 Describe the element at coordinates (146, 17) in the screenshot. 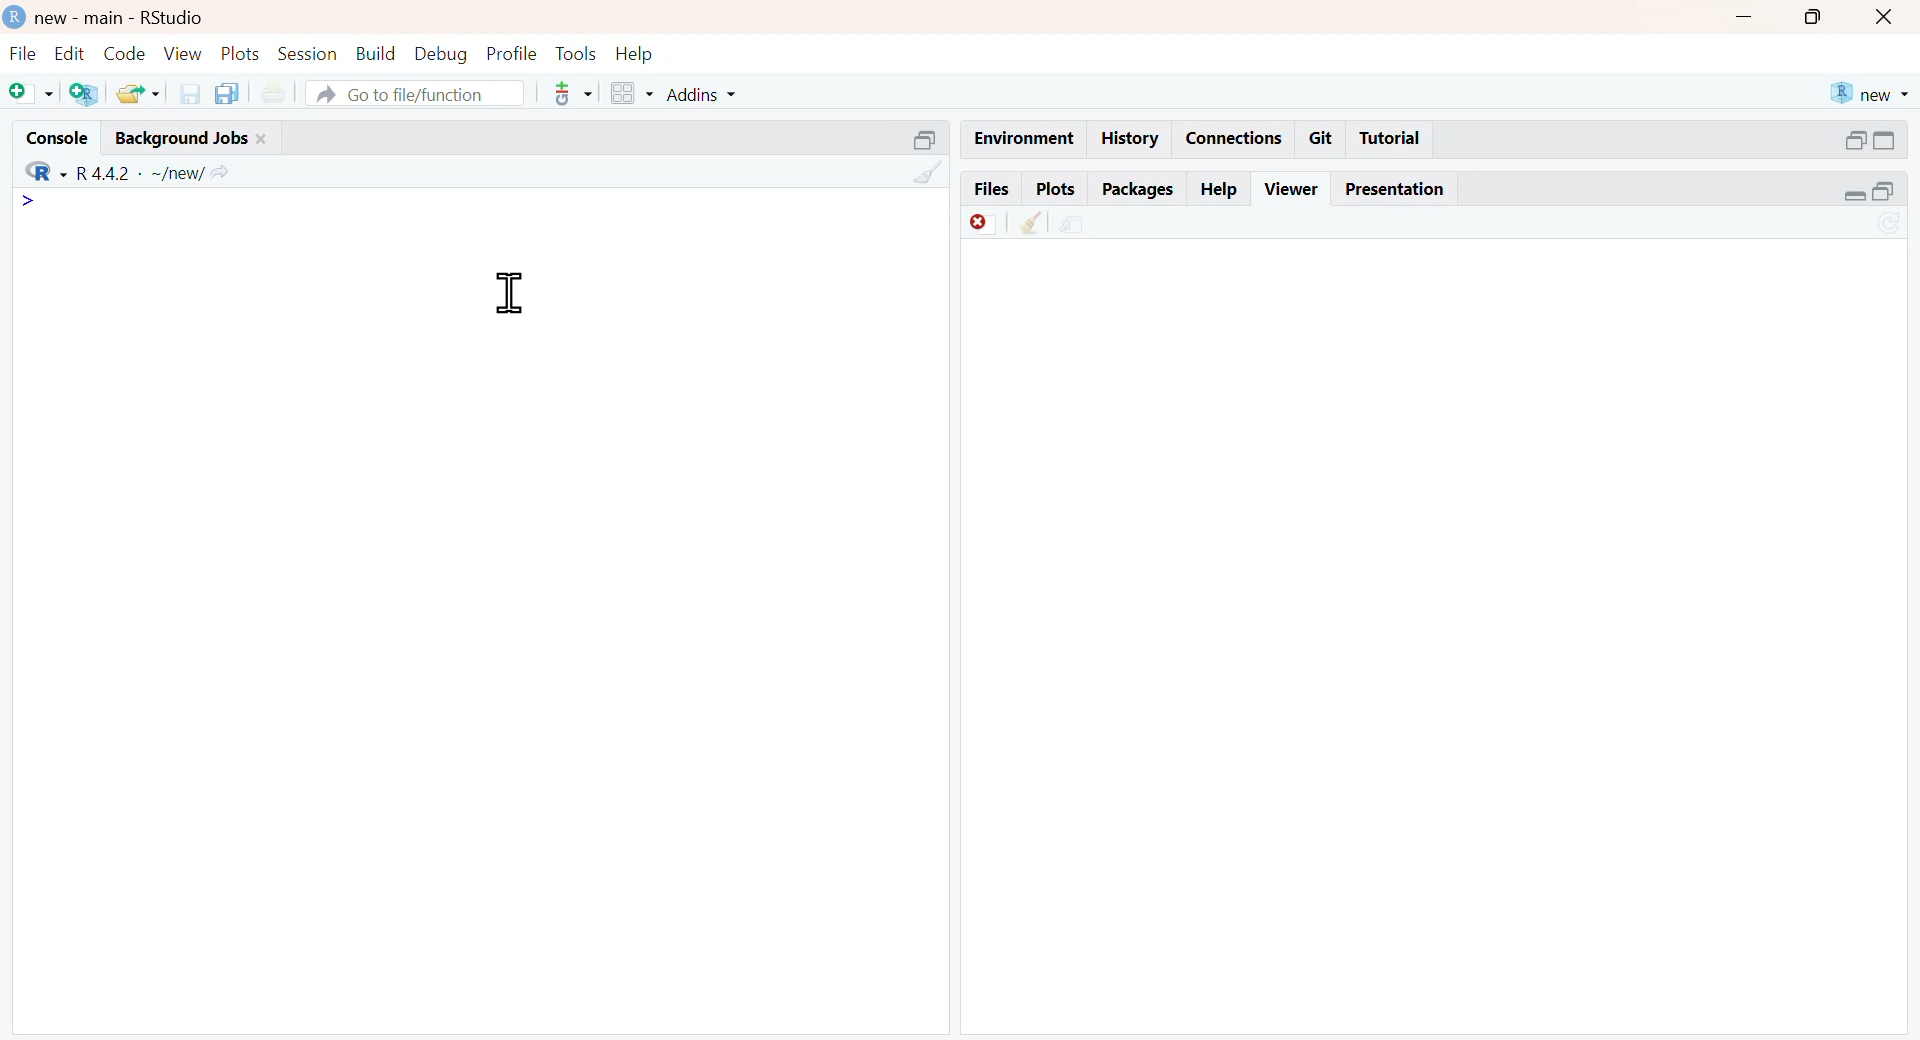

I see `) new - main - RStudio` at that location.